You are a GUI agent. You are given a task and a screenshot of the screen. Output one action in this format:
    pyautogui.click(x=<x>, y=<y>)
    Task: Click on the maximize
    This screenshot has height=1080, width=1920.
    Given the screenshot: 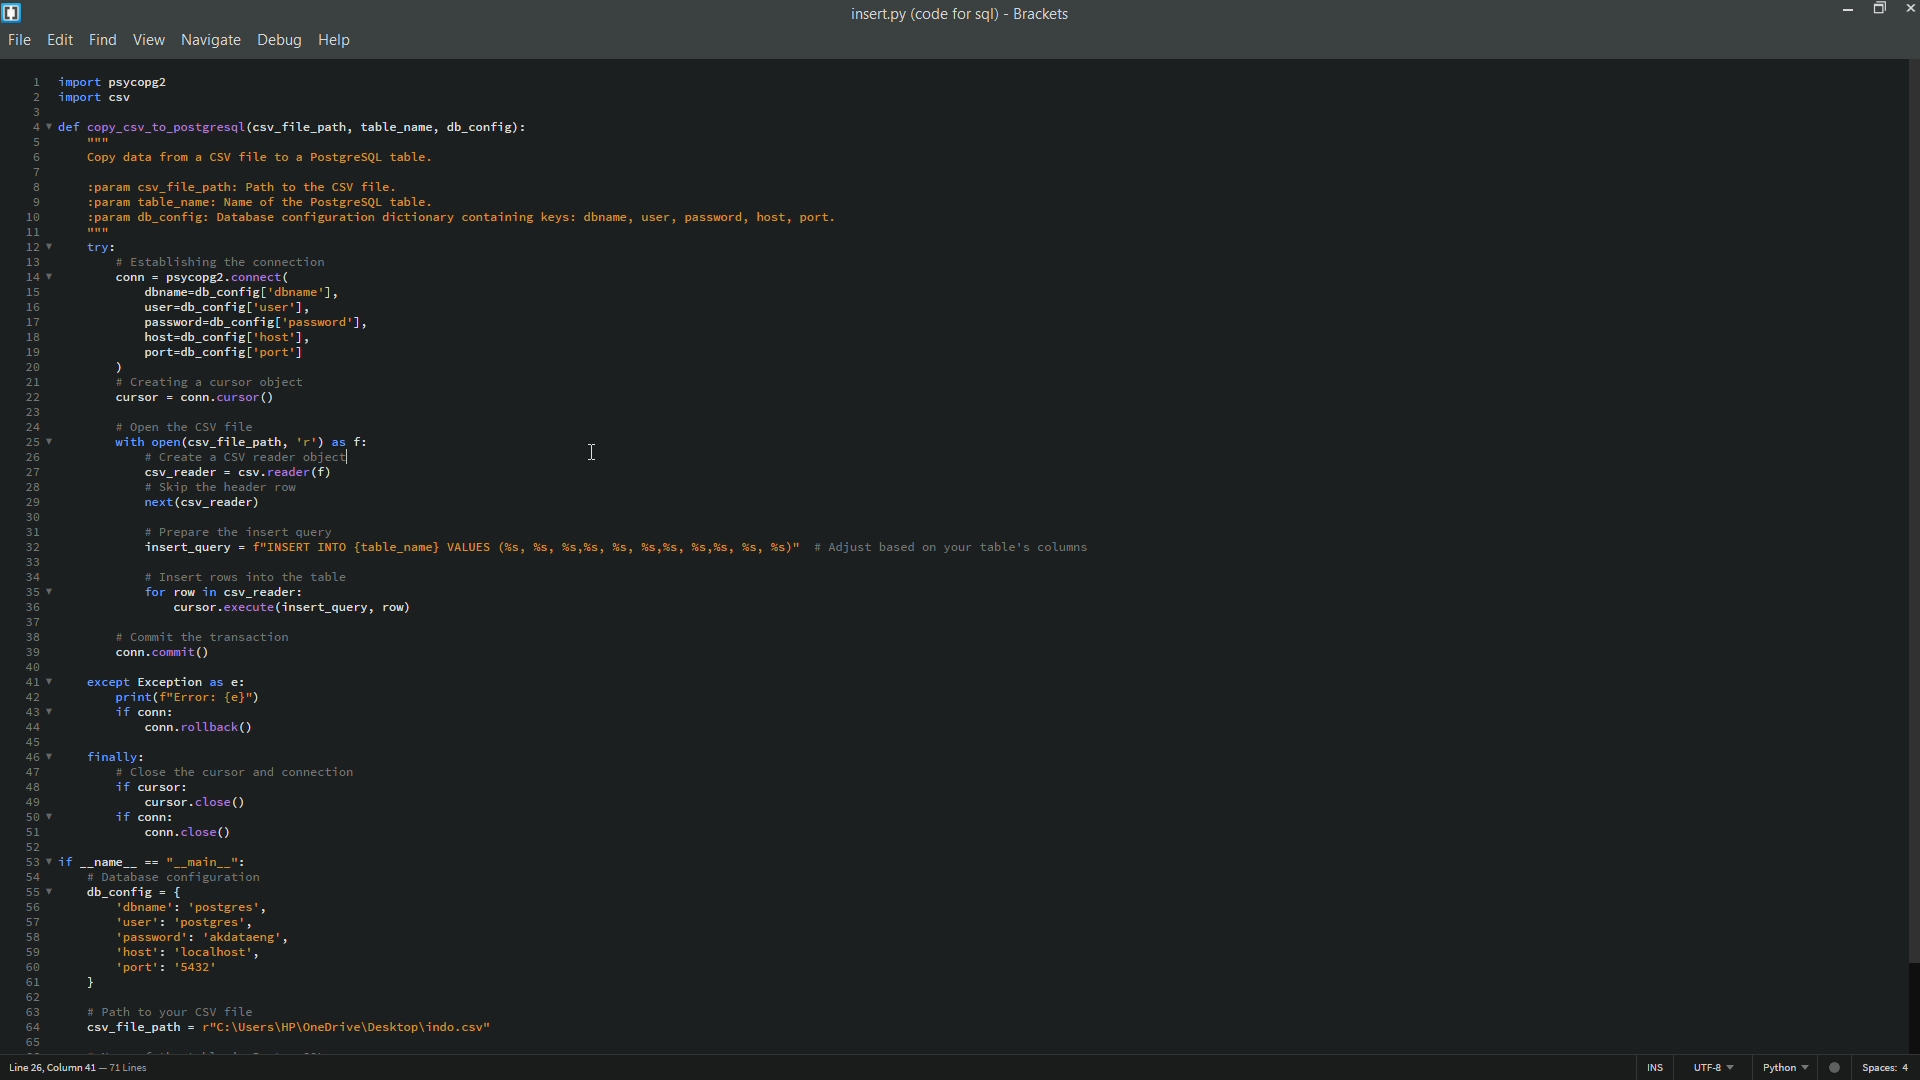 What is the action you would take?
    pyautogui.click(x=1878, y=8)
    